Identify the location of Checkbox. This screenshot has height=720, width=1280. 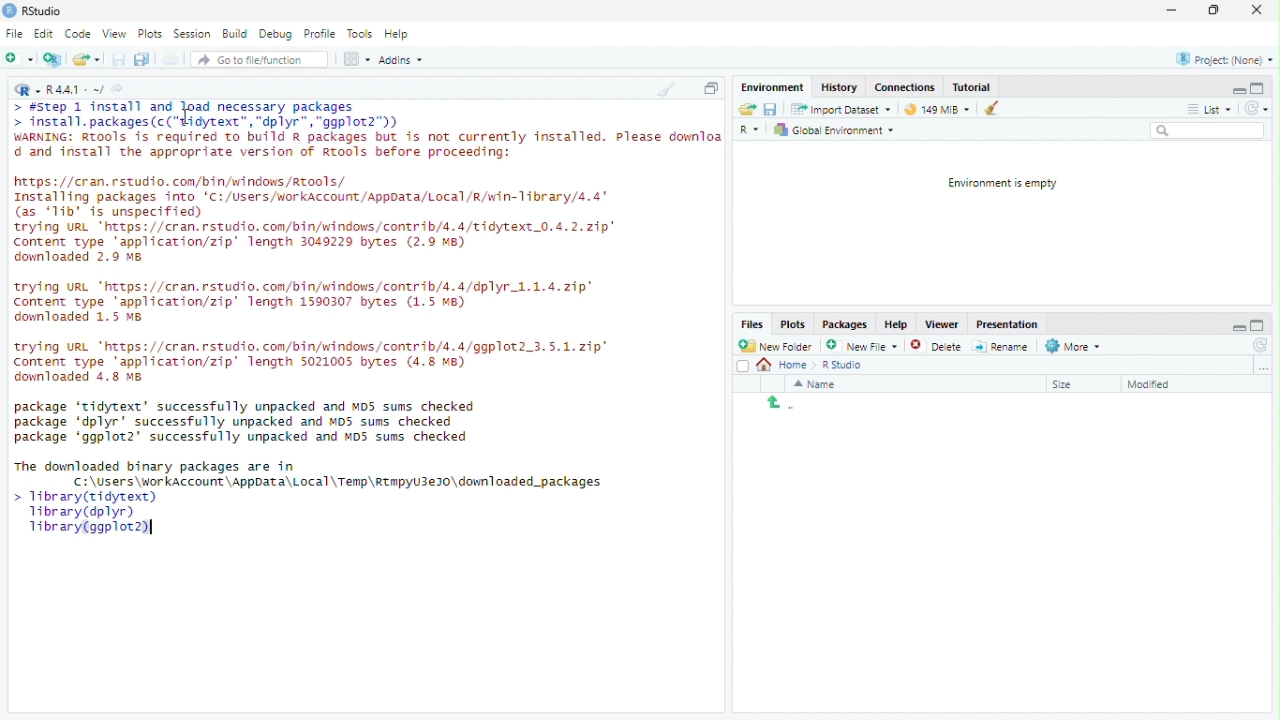
(743, 367).